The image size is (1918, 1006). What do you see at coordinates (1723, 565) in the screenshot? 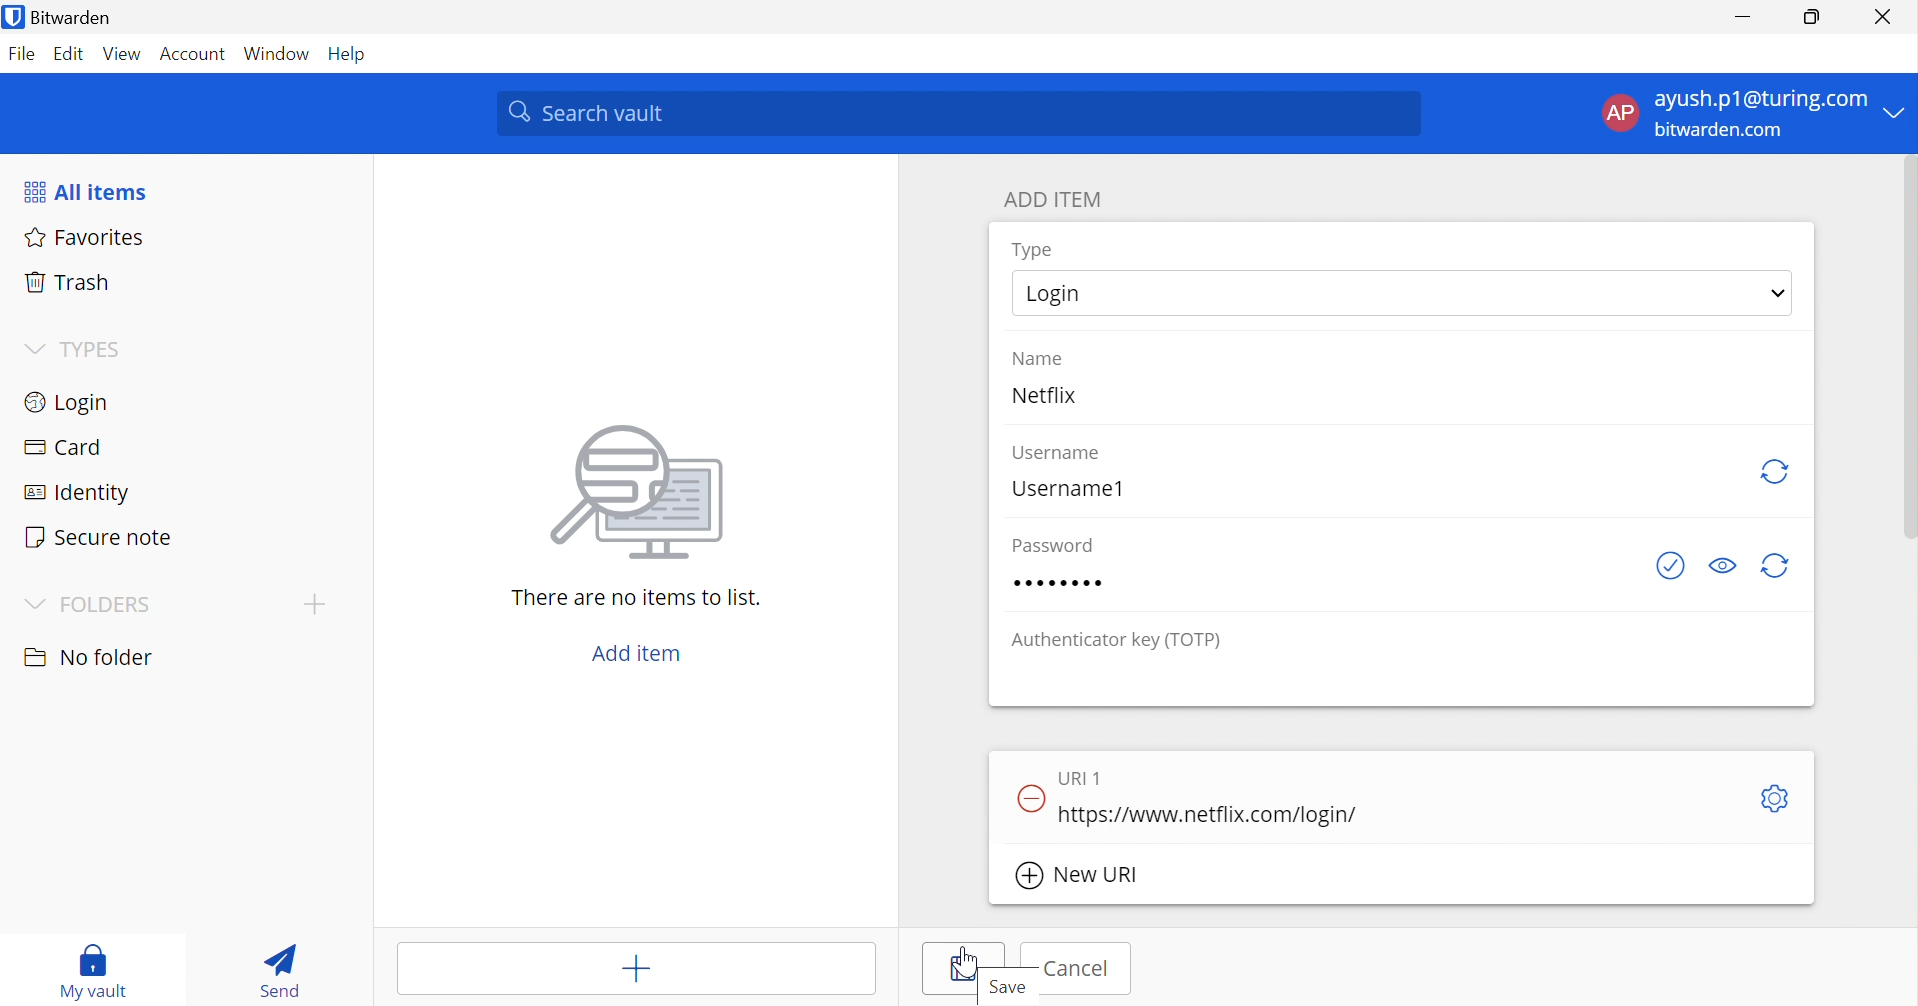
I see `Toggle visibility` at bounding box center [1723, 565].